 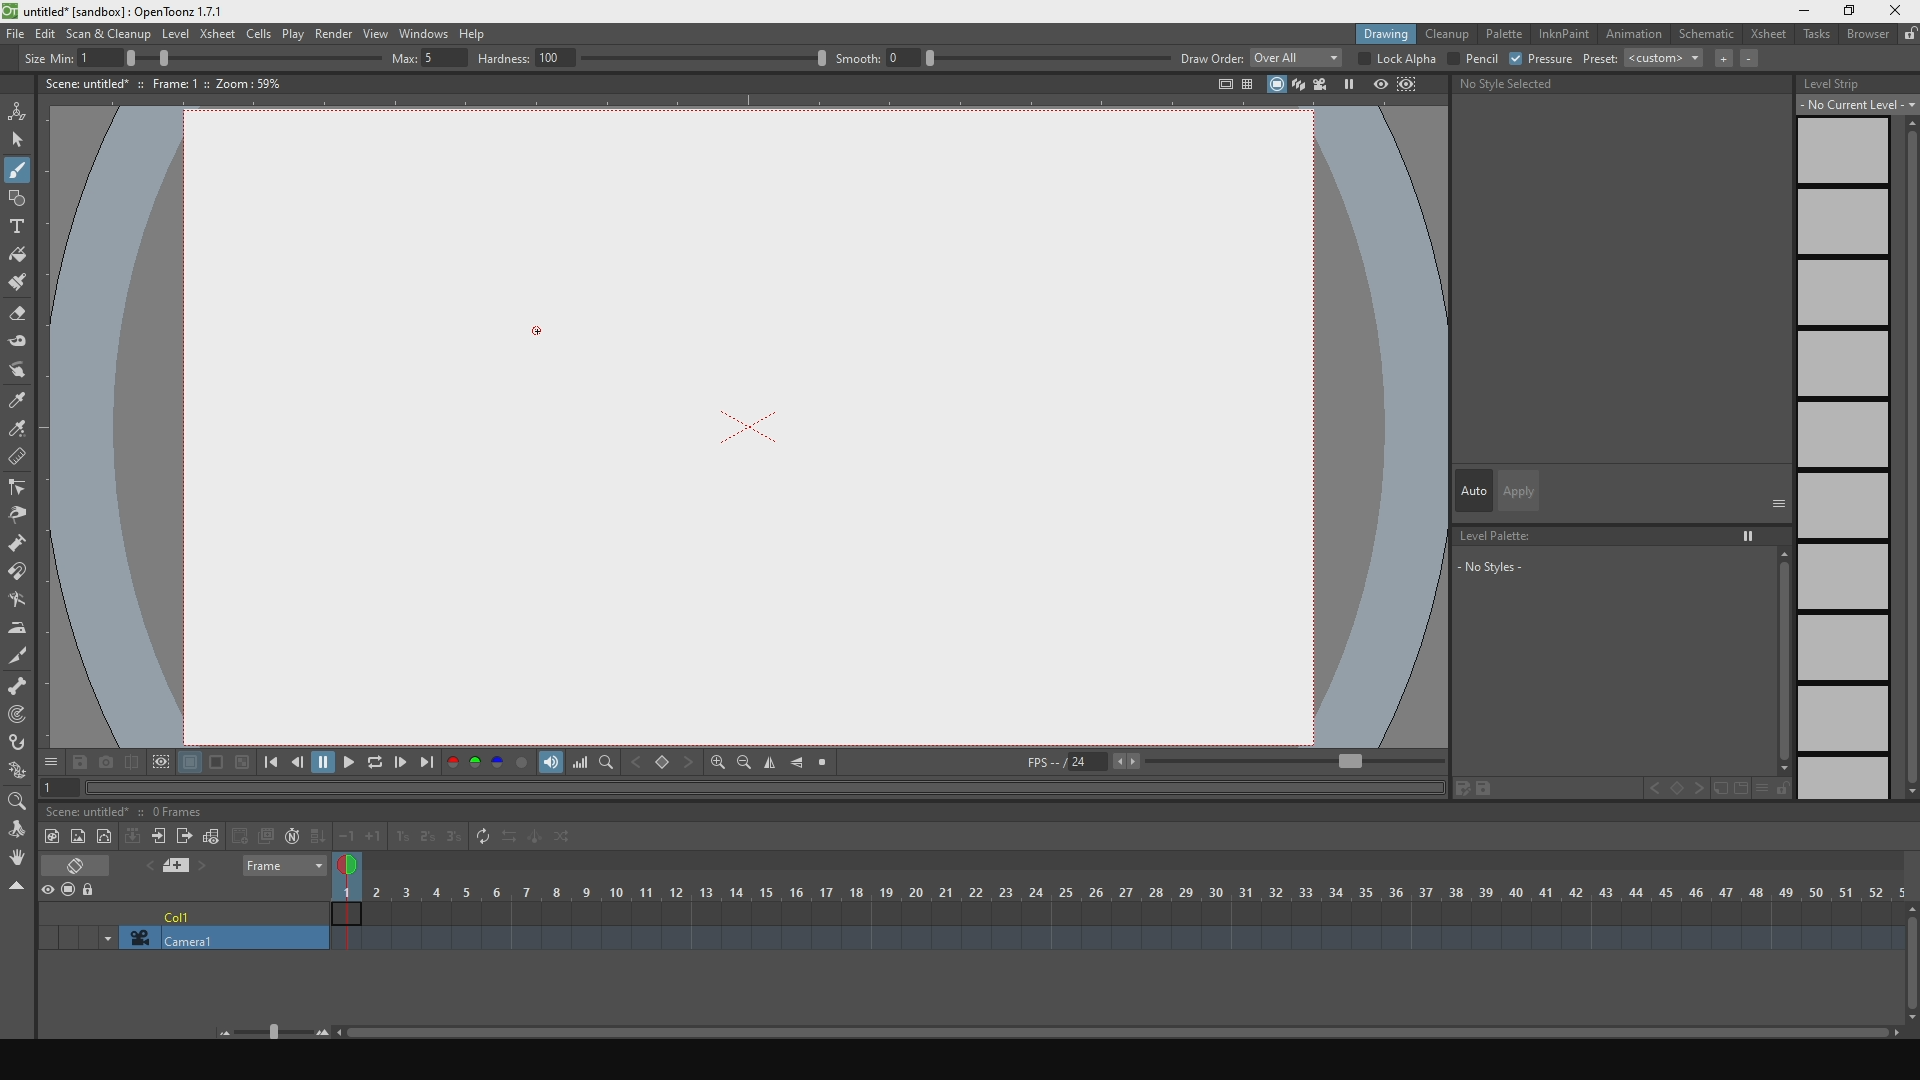 I want to click on auto, so click(x=1471, y=491).